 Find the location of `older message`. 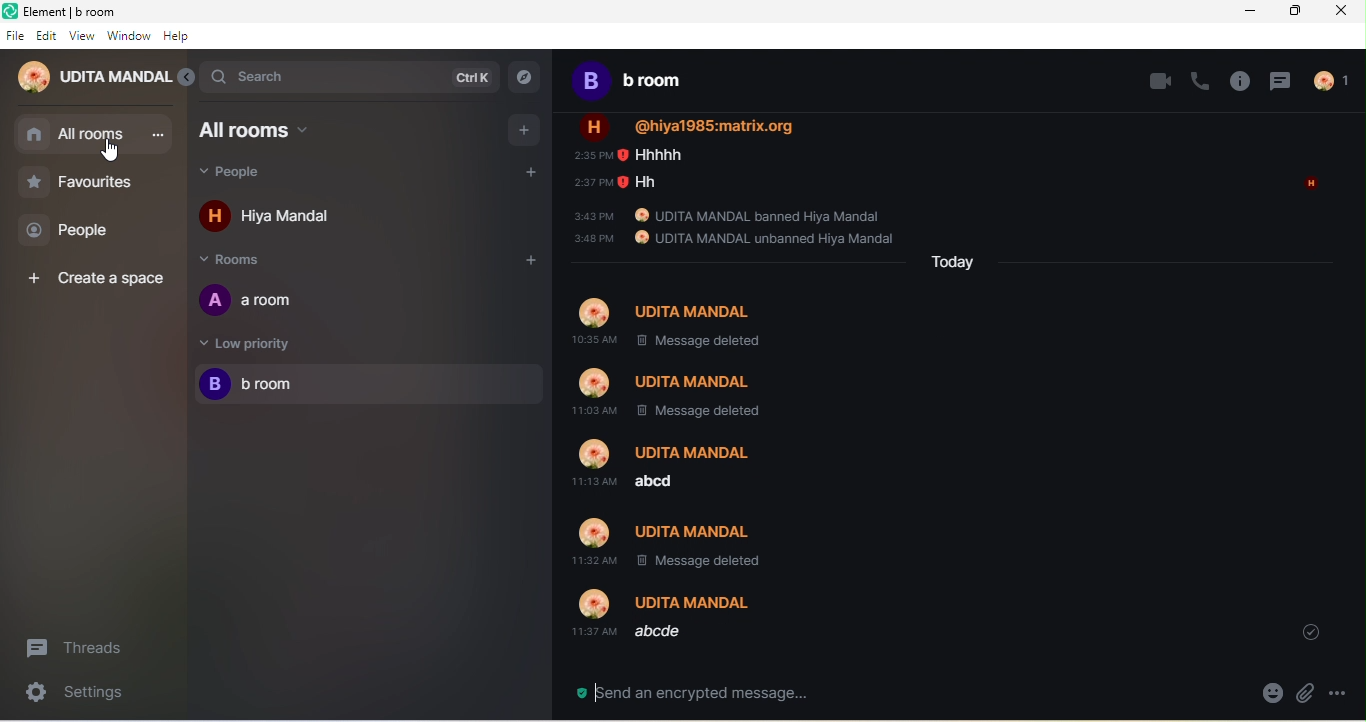

older message is located at coordinates (891, 342).